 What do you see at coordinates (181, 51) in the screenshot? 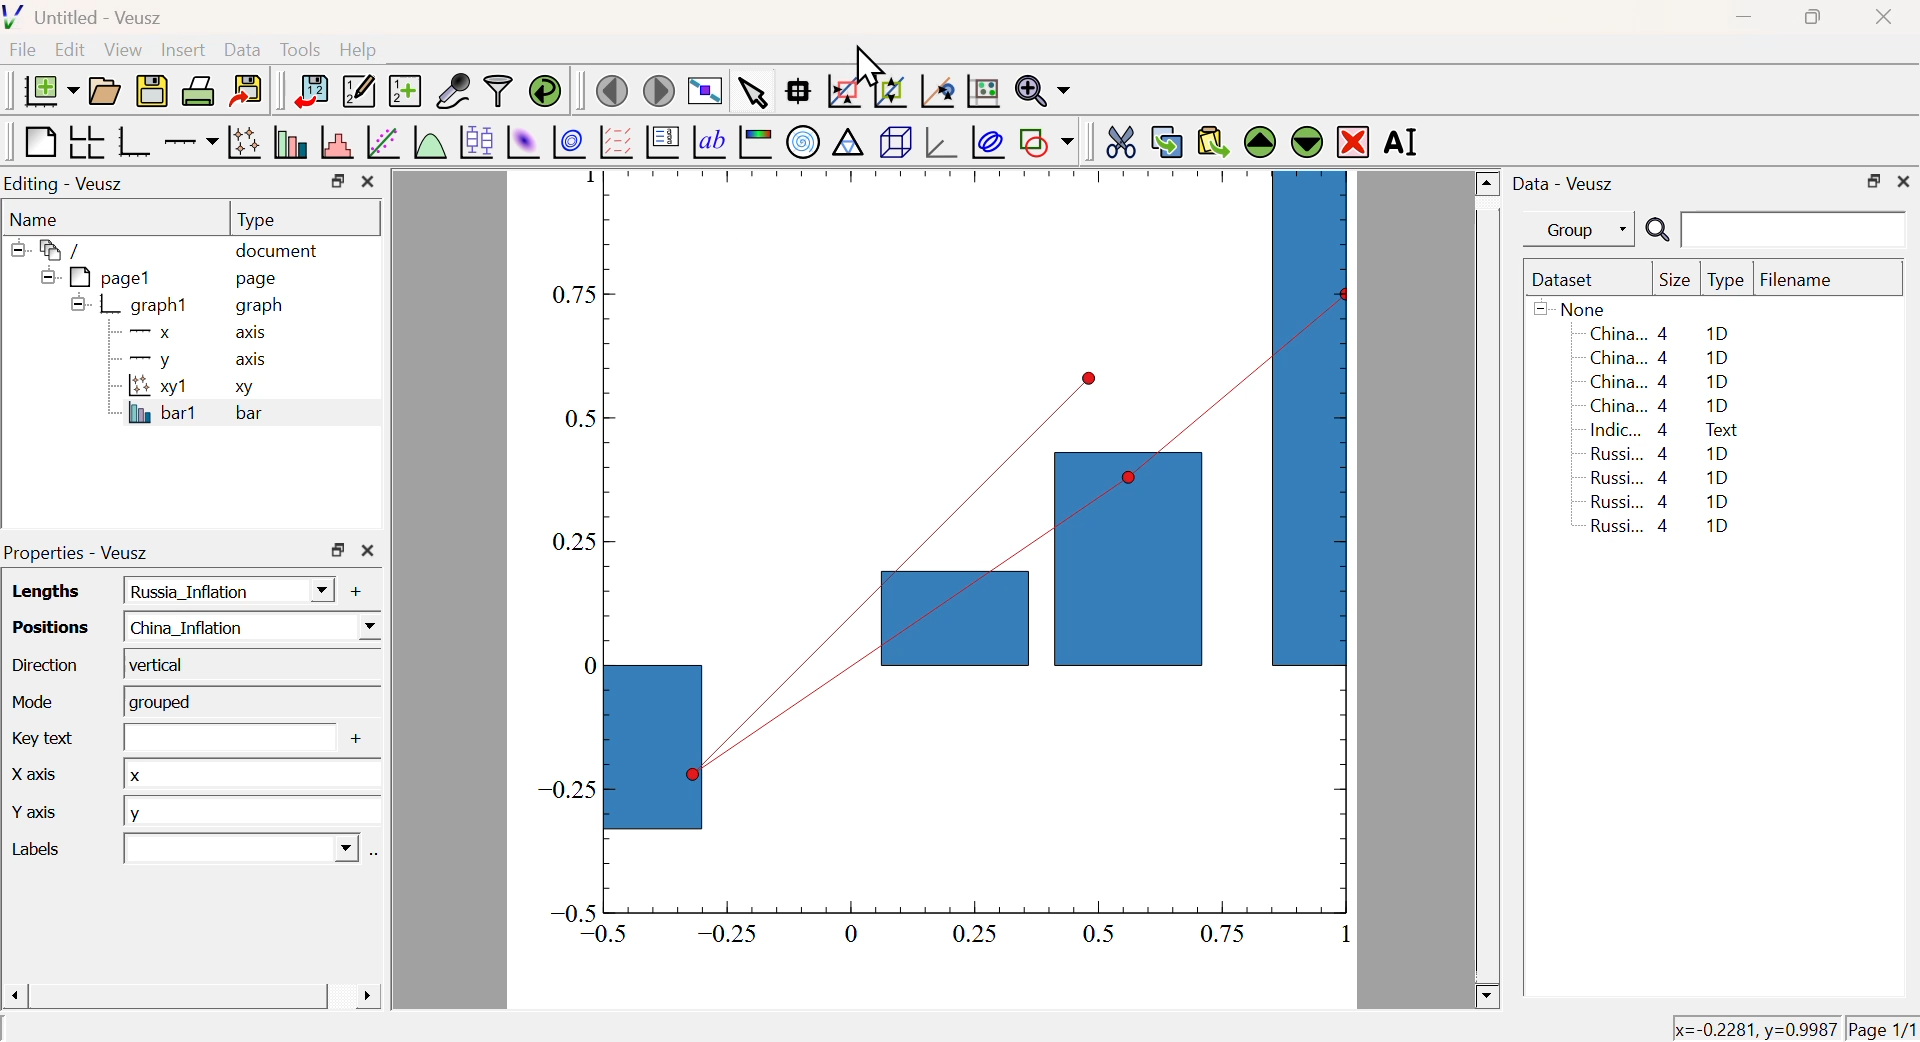
I see `Insert` at bounding box center [181, 51].